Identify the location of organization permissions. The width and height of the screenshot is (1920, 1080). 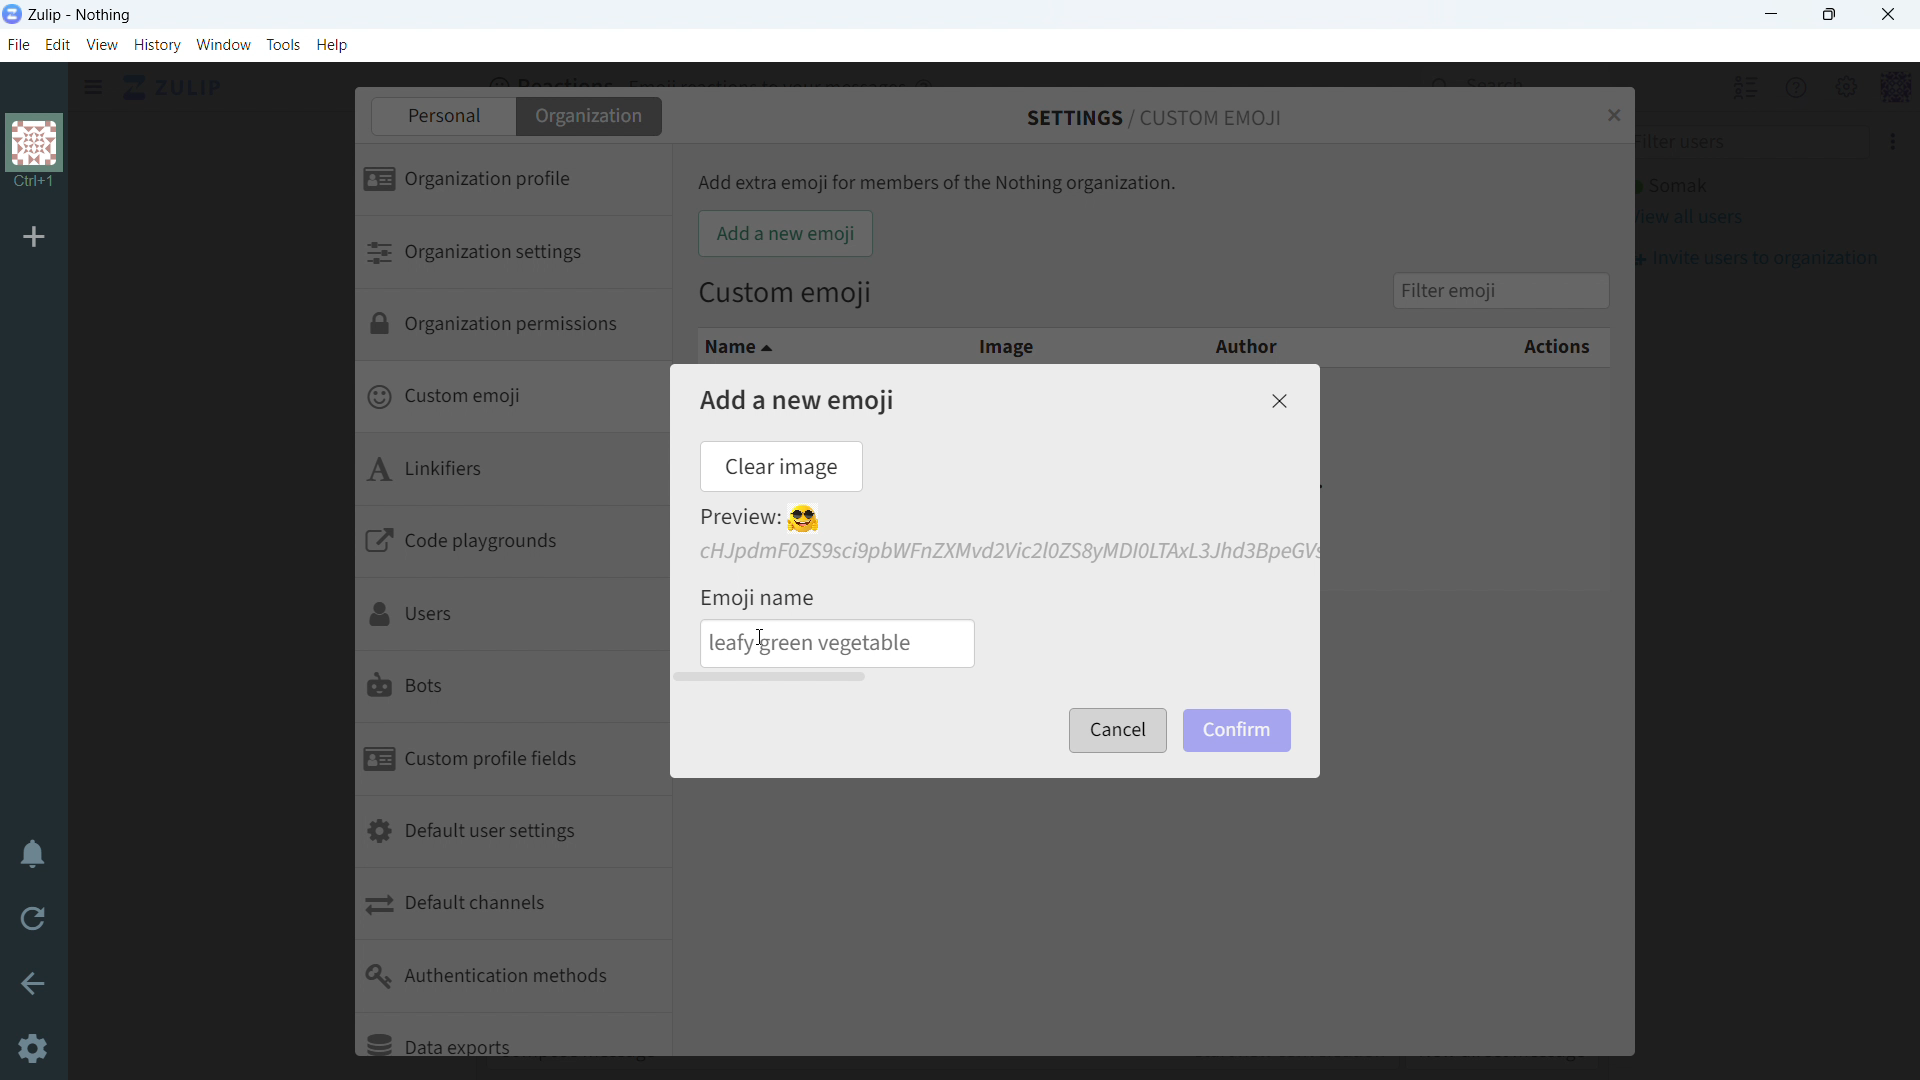
(512, 328).